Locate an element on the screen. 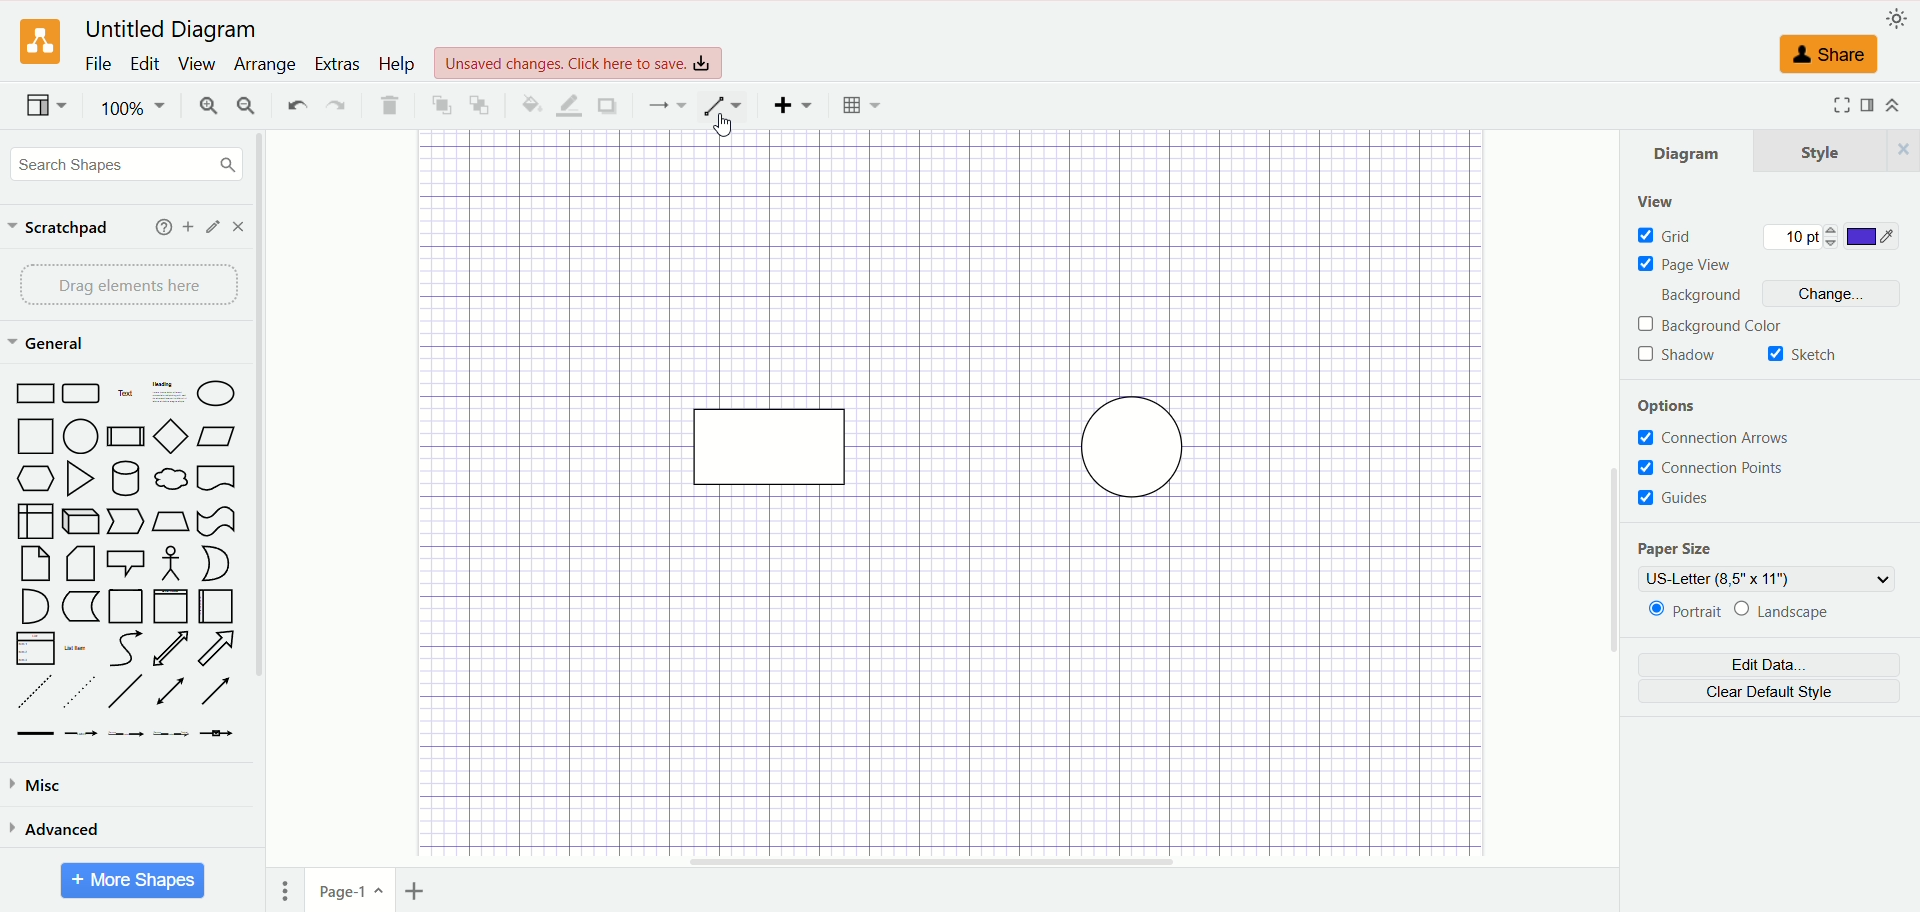  cursor is located at coordinates (721, 126).